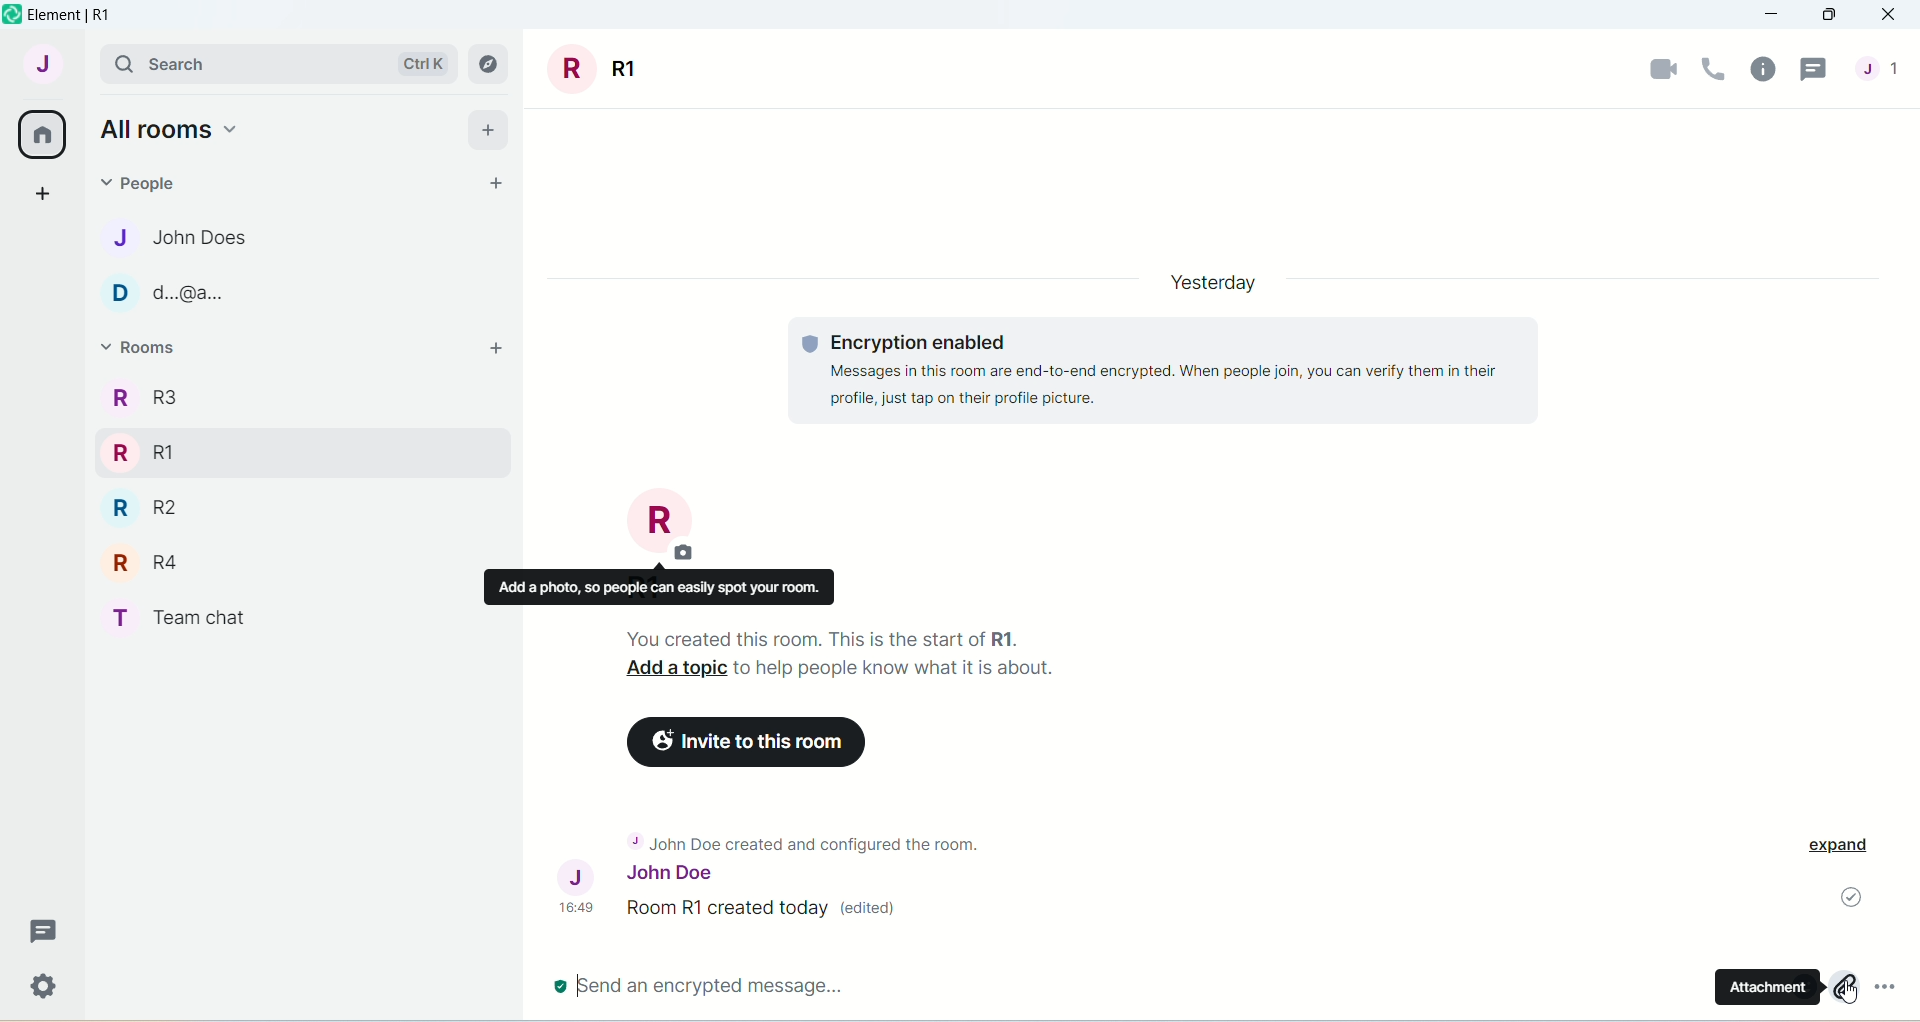  I want to click on attachment, so click(1768, 988).